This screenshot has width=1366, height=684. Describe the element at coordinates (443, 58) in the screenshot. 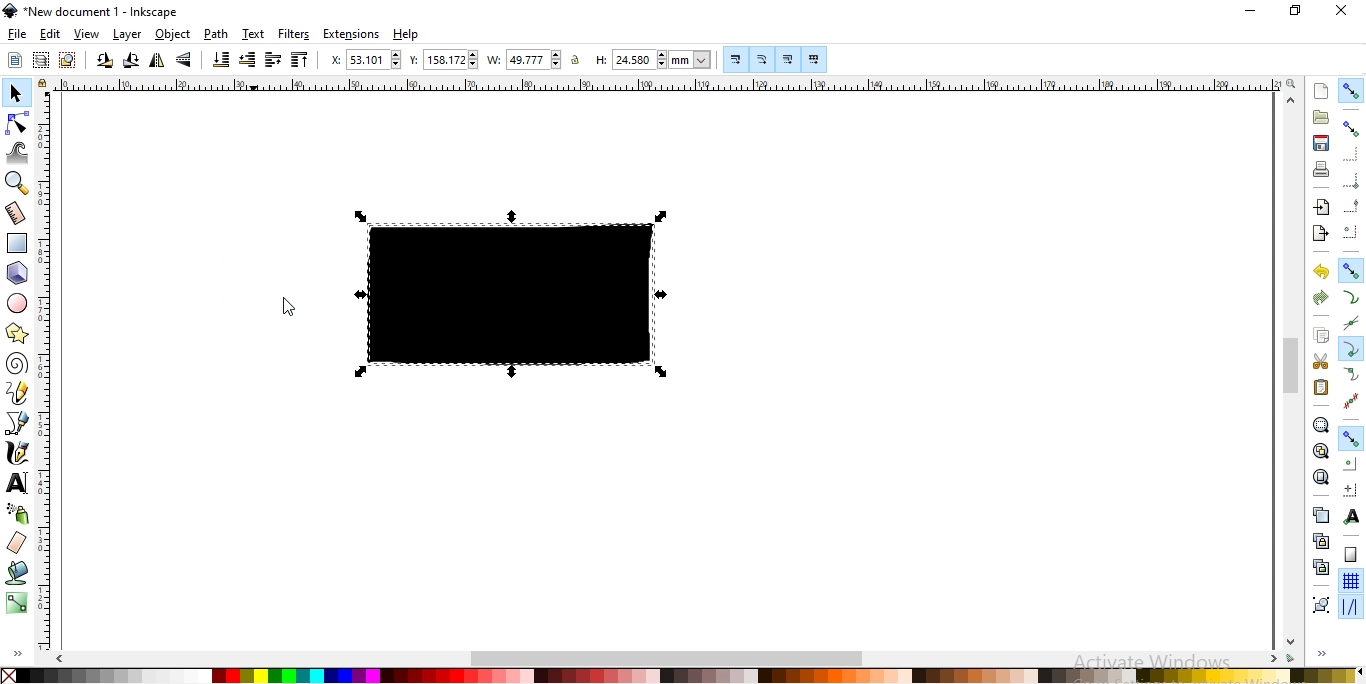

I see `vertical coordinate of selection` at that location.